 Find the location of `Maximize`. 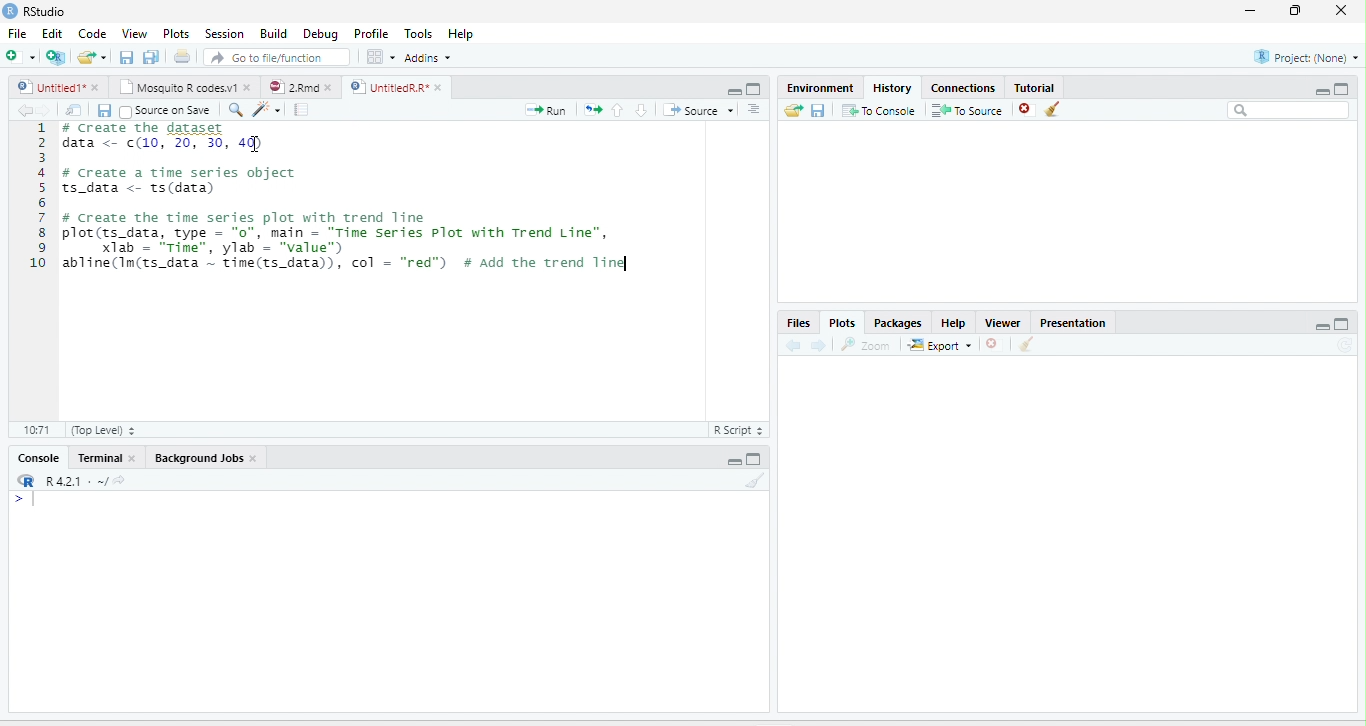

Maximize is located at coordinates (755, 89).